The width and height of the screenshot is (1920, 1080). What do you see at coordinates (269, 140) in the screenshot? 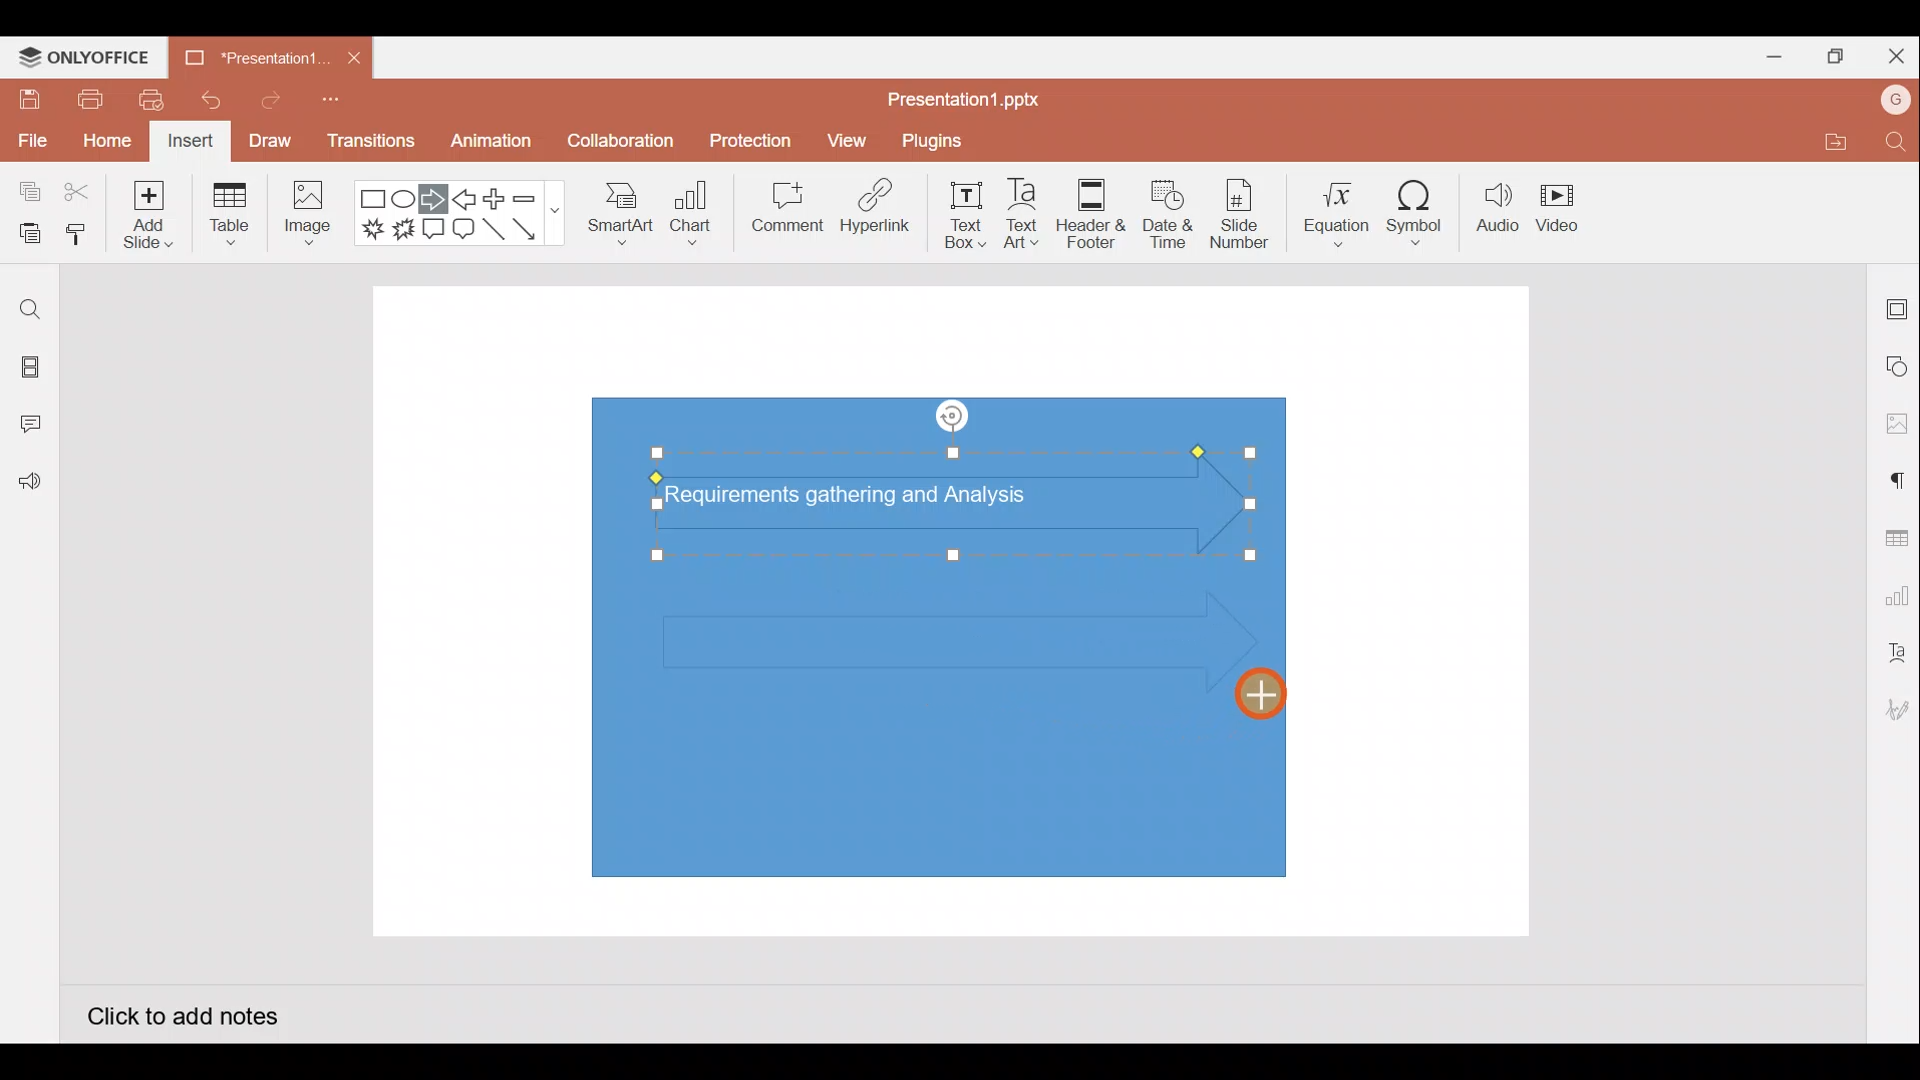
I see `Draw` at bounding box center [269, 140].